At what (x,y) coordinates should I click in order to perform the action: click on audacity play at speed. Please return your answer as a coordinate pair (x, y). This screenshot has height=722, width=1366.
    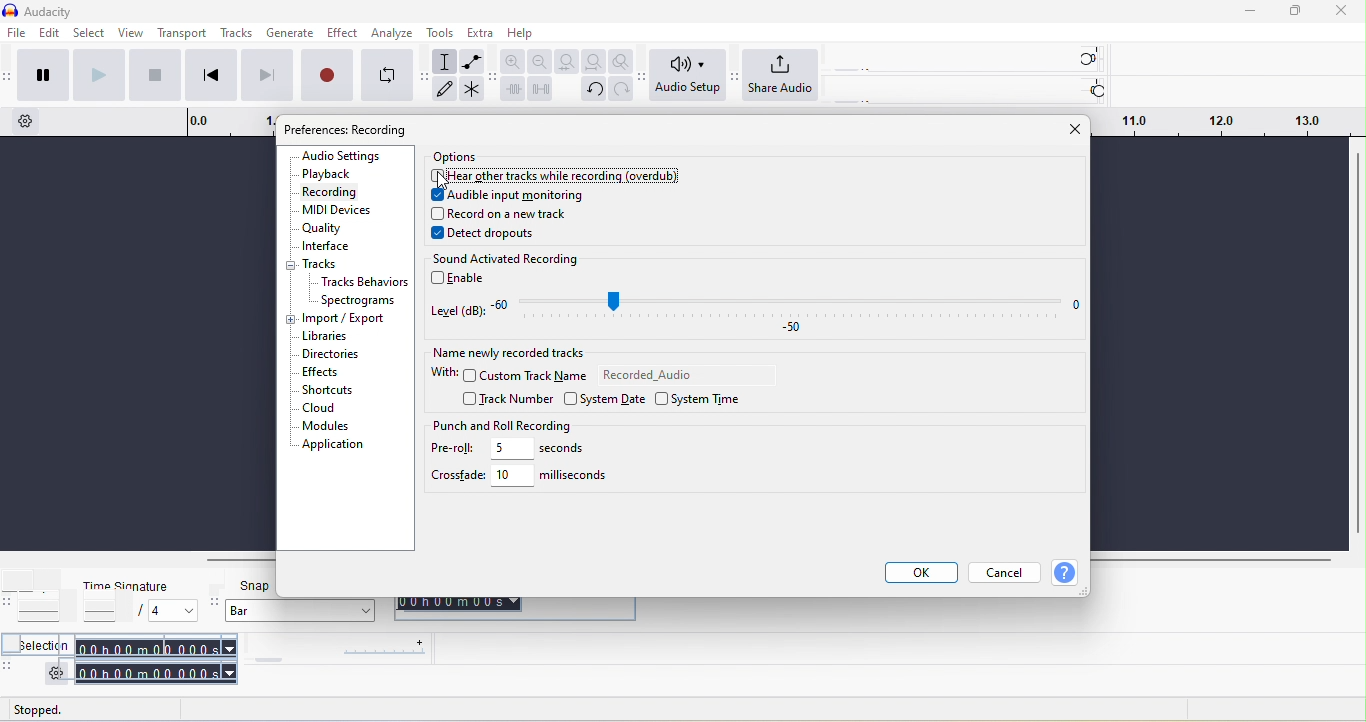
    Looking at the image, I should click on (250, 647).